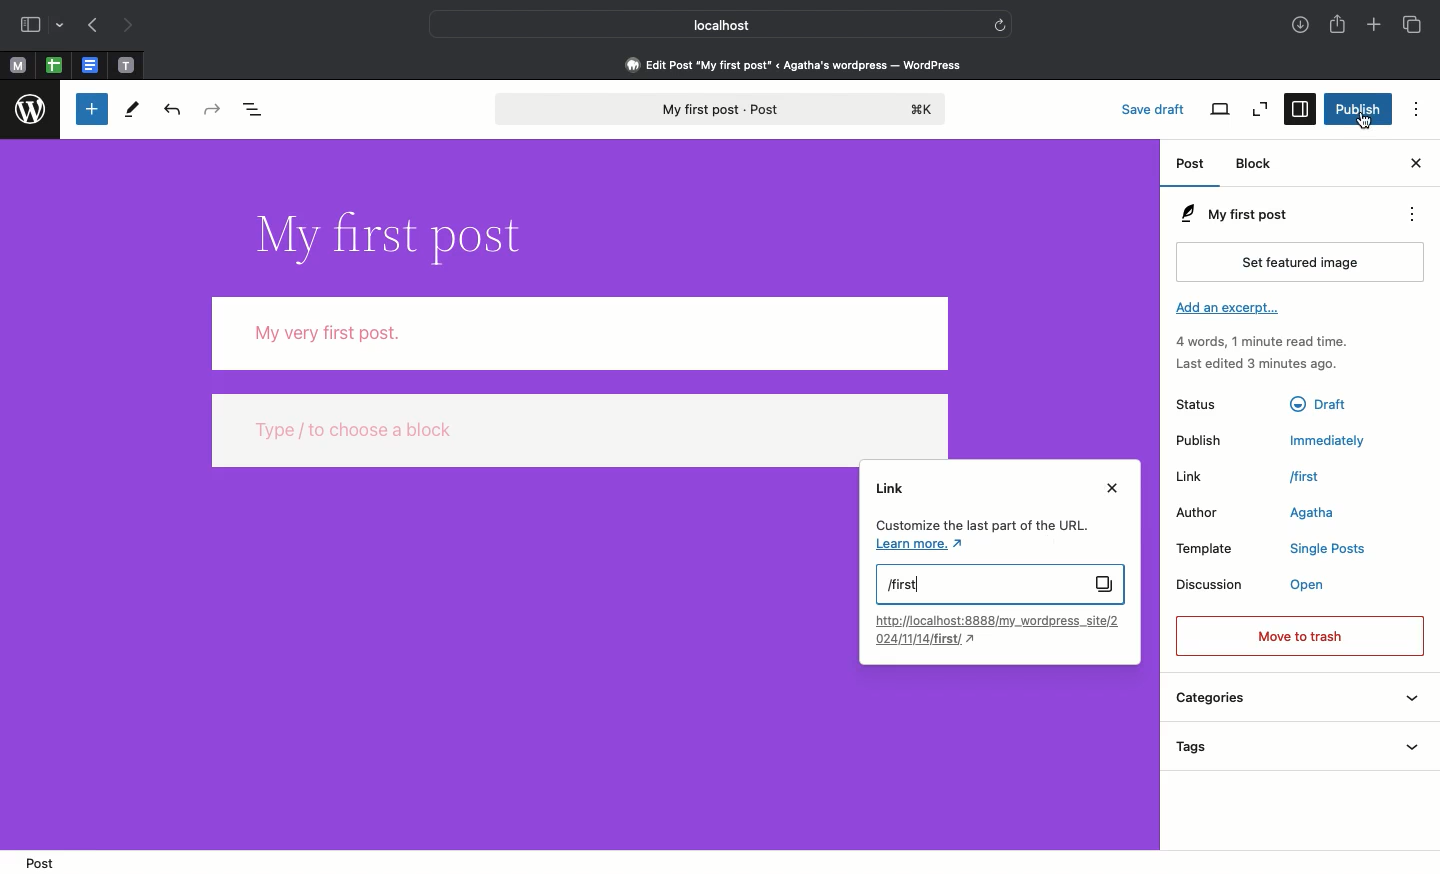 Image resolution: width=1440 pixels, height=874 pixels. Describe the element at coordinates (1110, 489) in the screenshot. I see `Close` at that location.